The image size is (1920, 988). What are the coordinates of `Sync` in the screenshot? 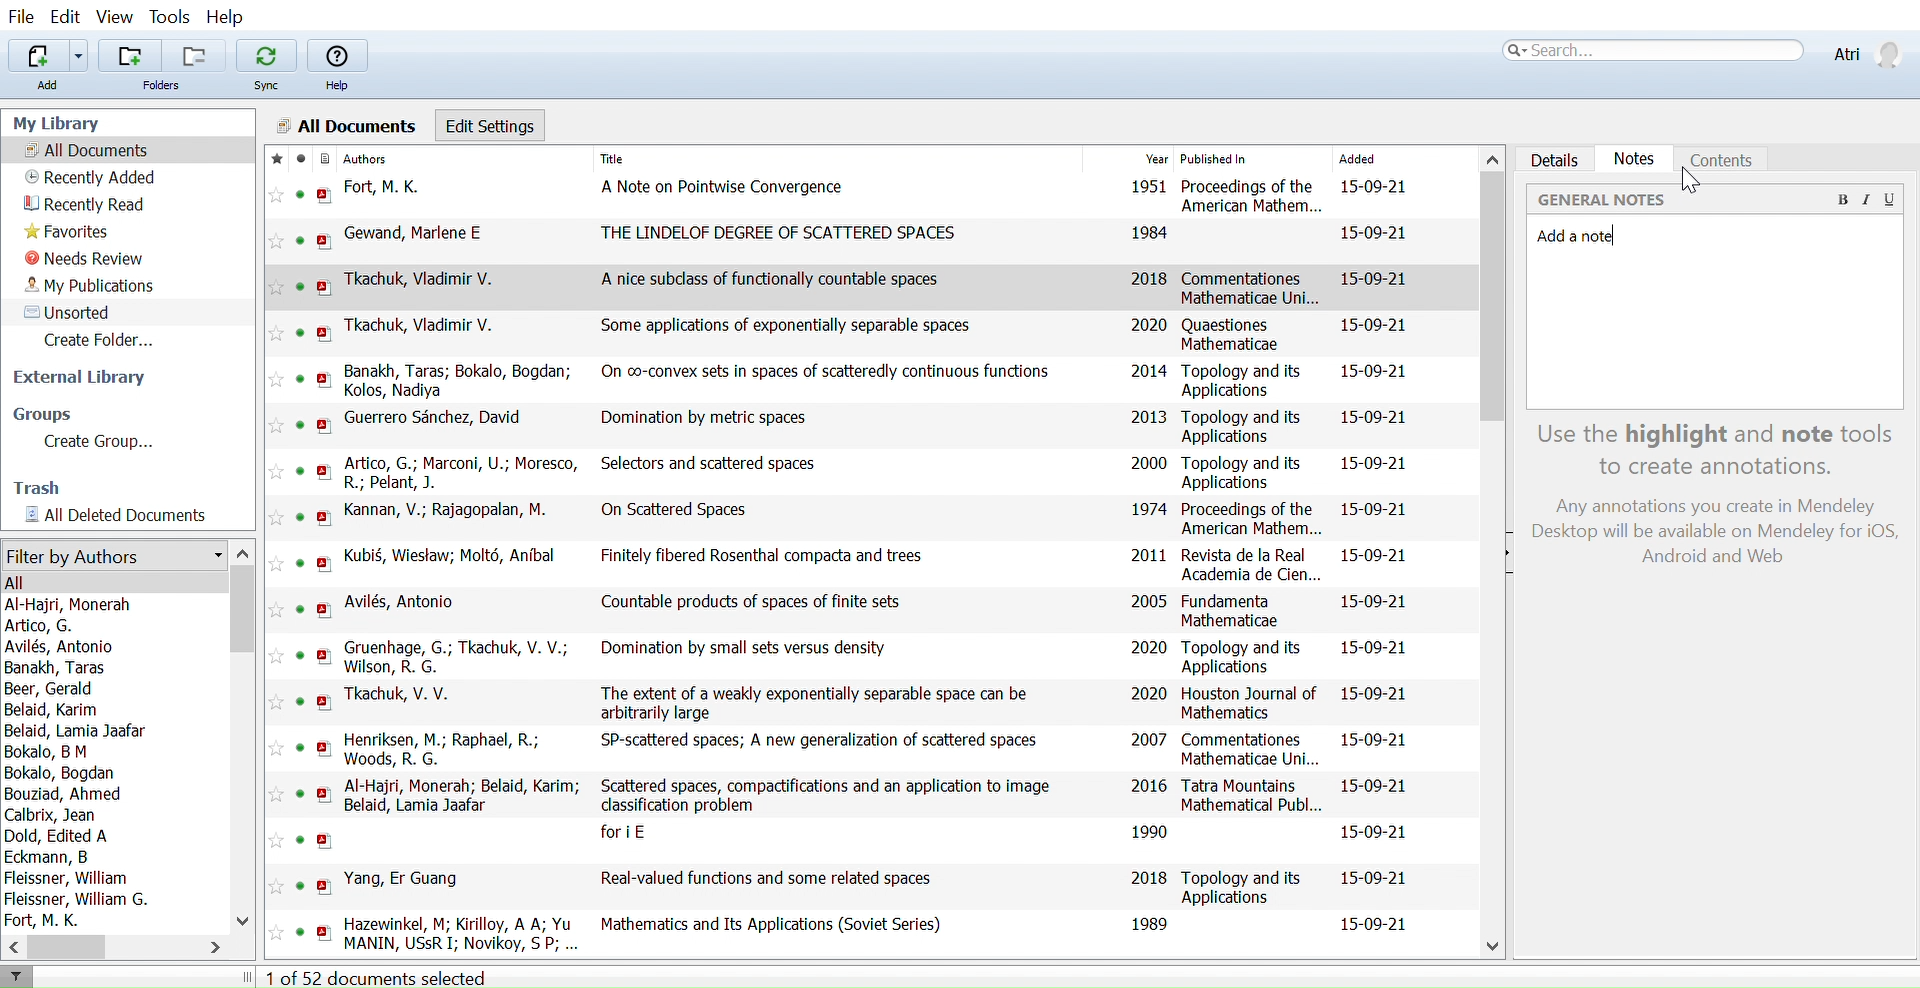 It's located at (267, 87).